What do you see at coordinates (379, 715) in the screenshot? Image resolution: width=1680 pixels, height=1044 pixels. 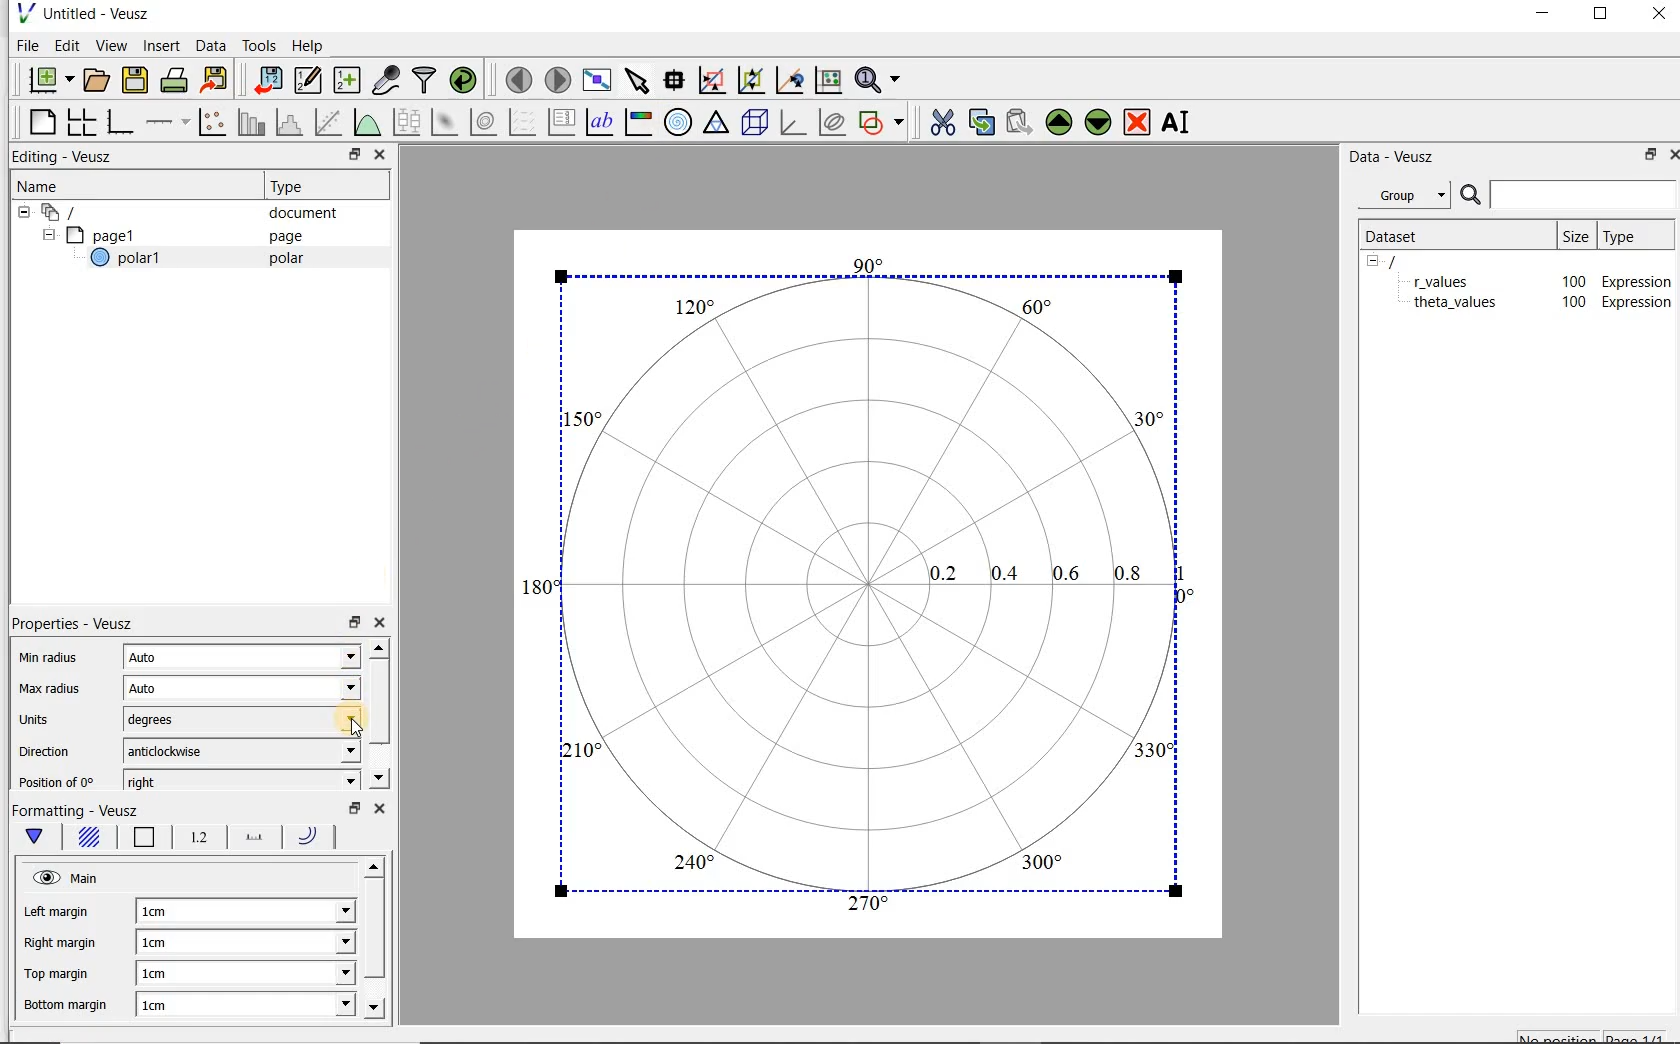 I see `scroll bar` at bounding box center [379, 715].